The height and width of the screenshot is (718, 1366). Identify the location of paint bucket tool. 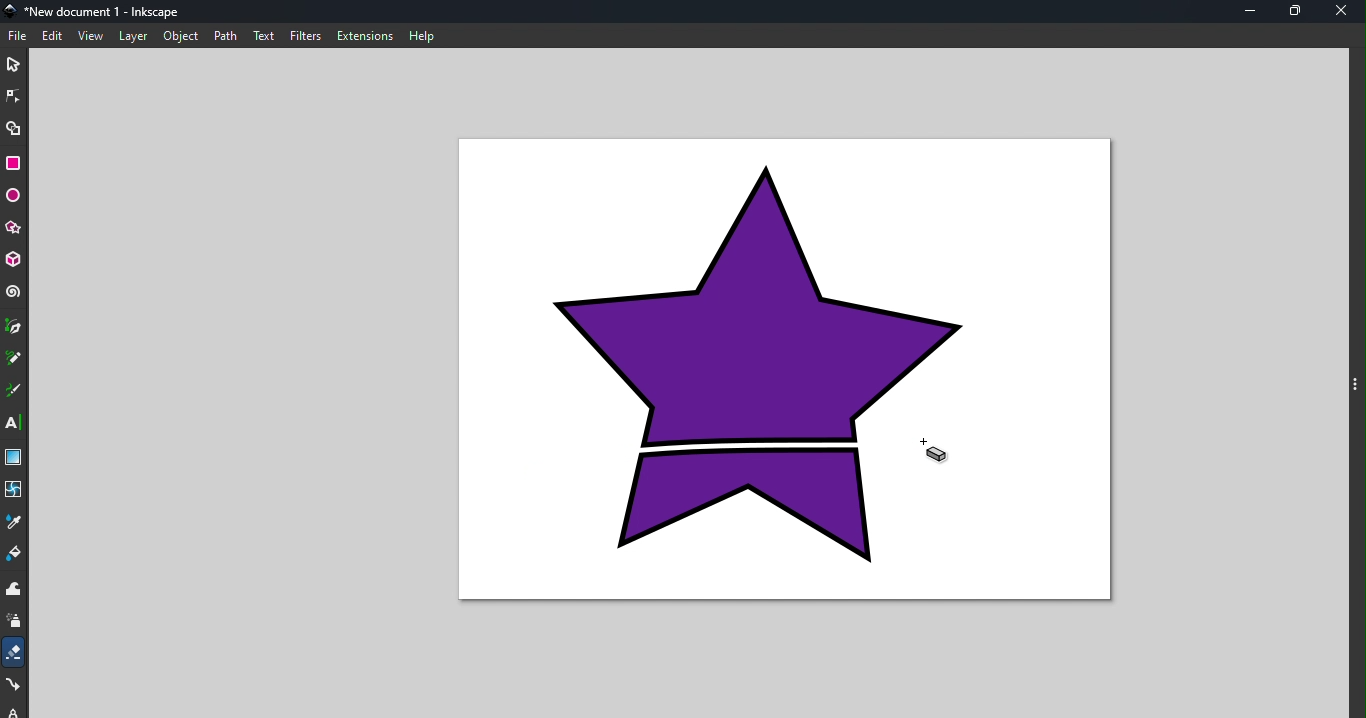
(15, 555).